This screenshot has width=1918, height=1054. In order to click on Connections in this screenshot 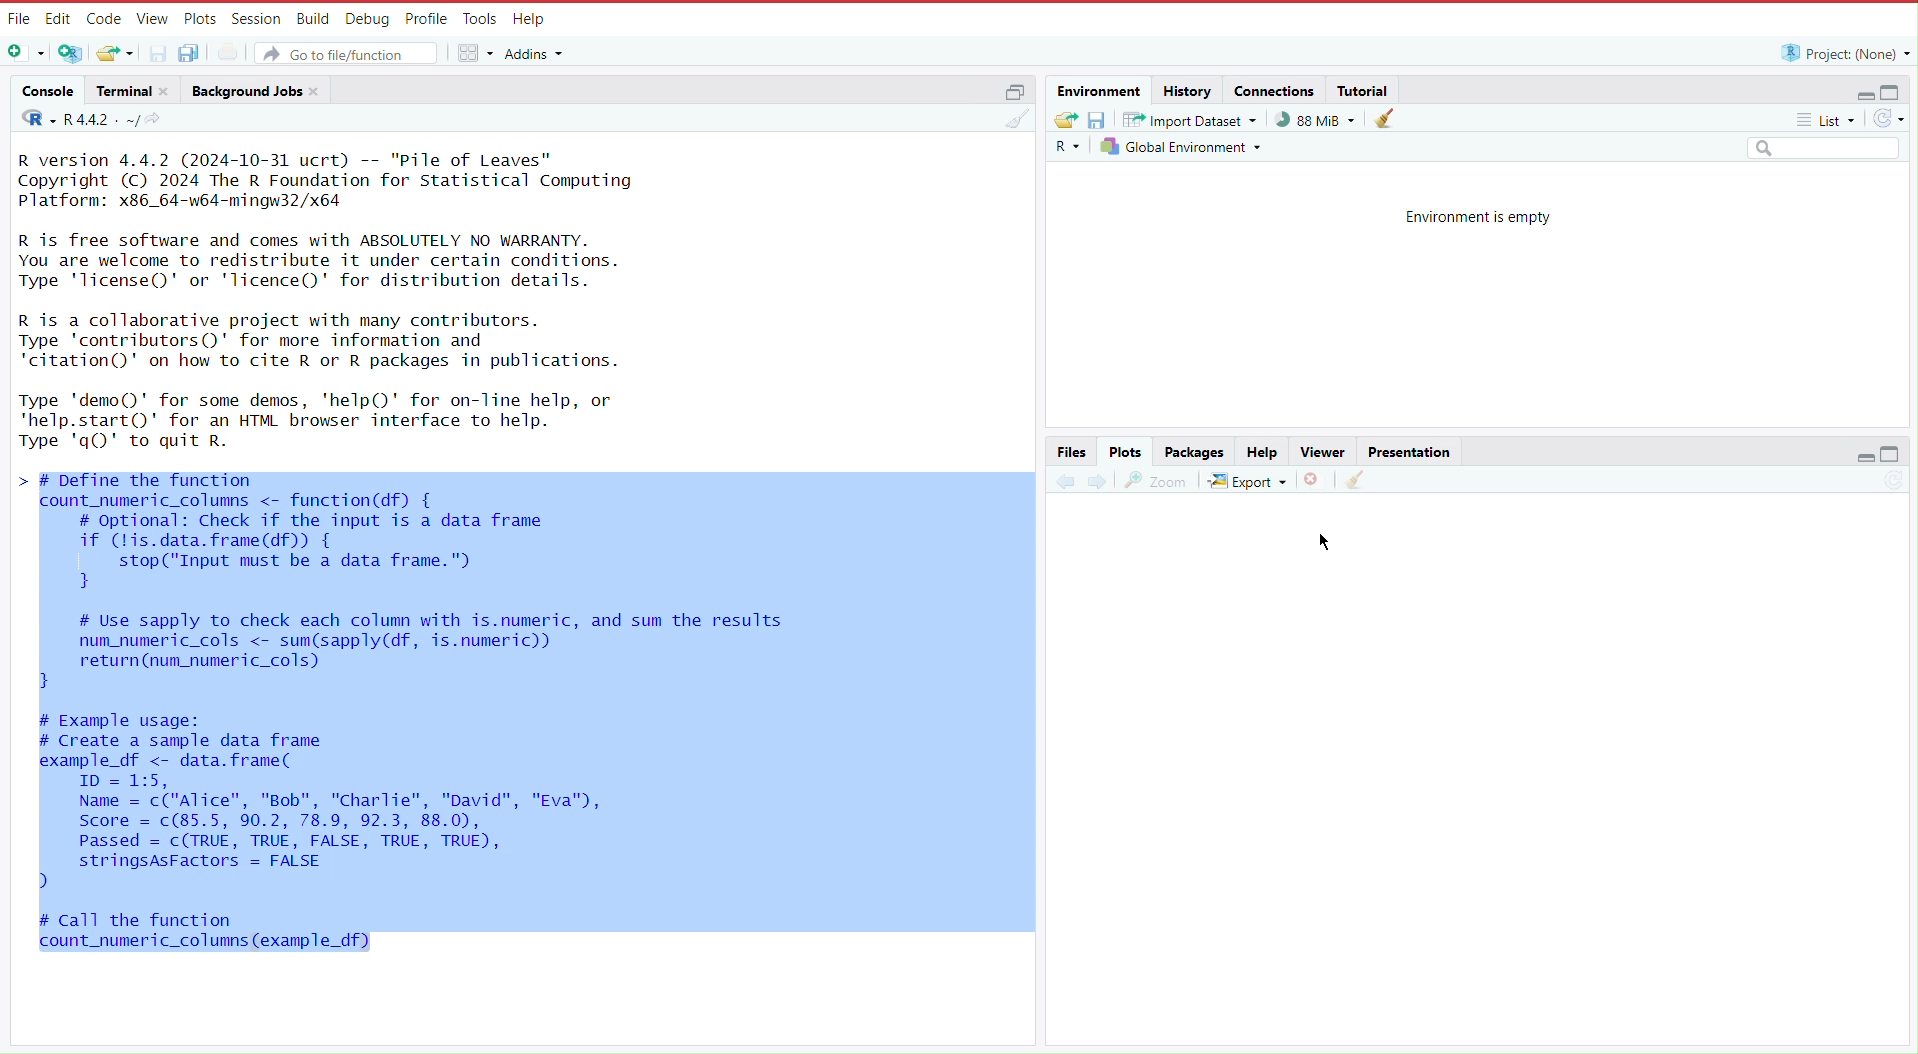, I will do `click(1275, 90)`.